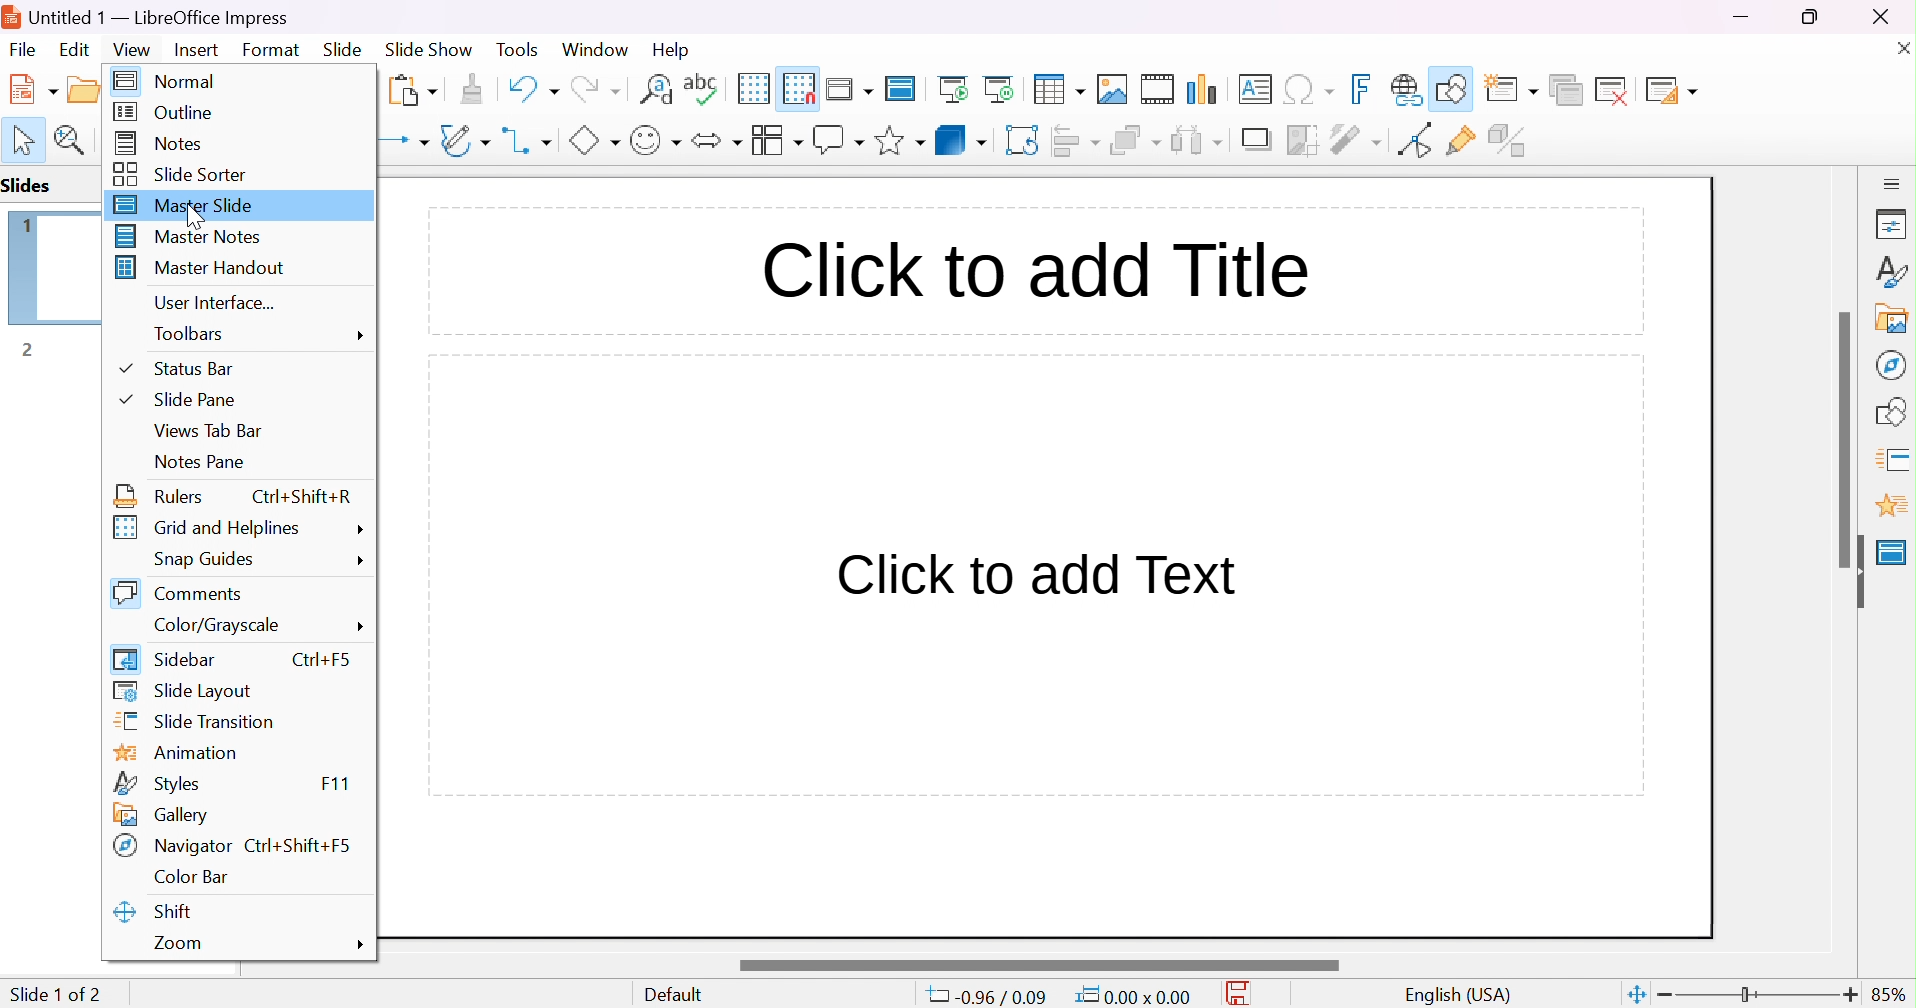 This screenshot has width=1916, height=1008. I want to click on restore down, so click(1811, 16).